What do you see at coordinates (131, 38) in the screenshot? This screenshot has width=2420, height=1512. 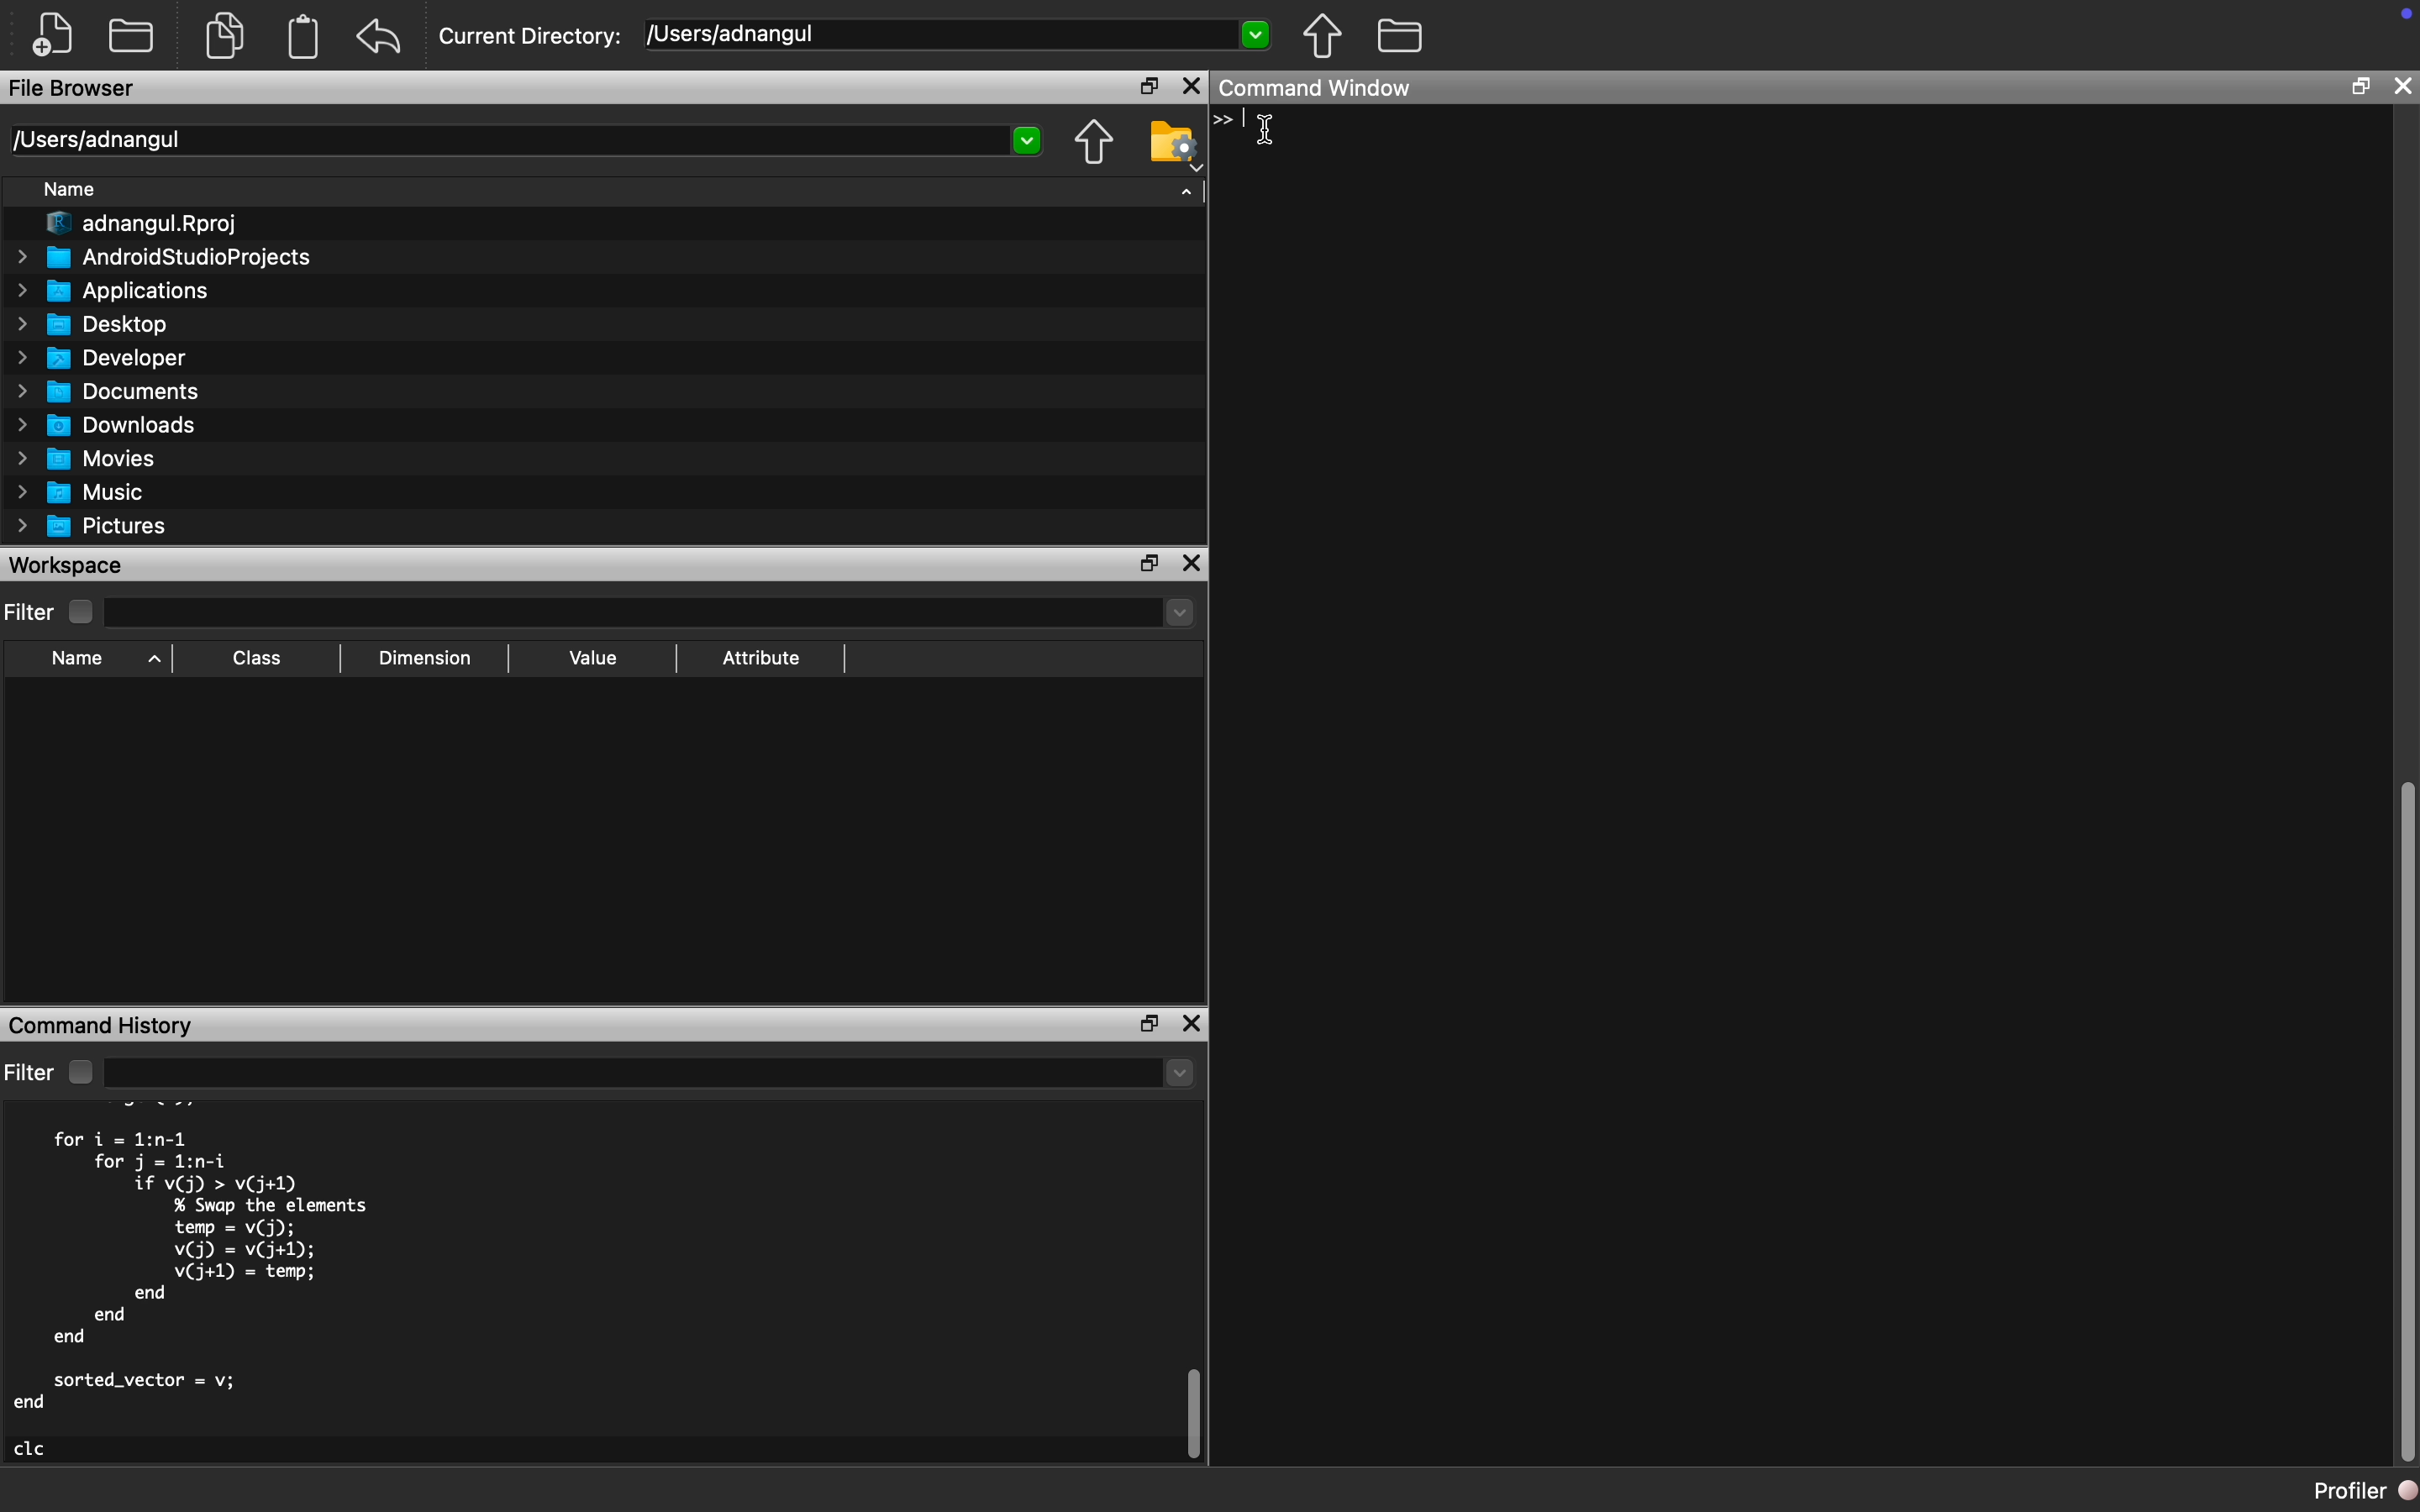 I see `Folder` at bounding box center [131, 38].